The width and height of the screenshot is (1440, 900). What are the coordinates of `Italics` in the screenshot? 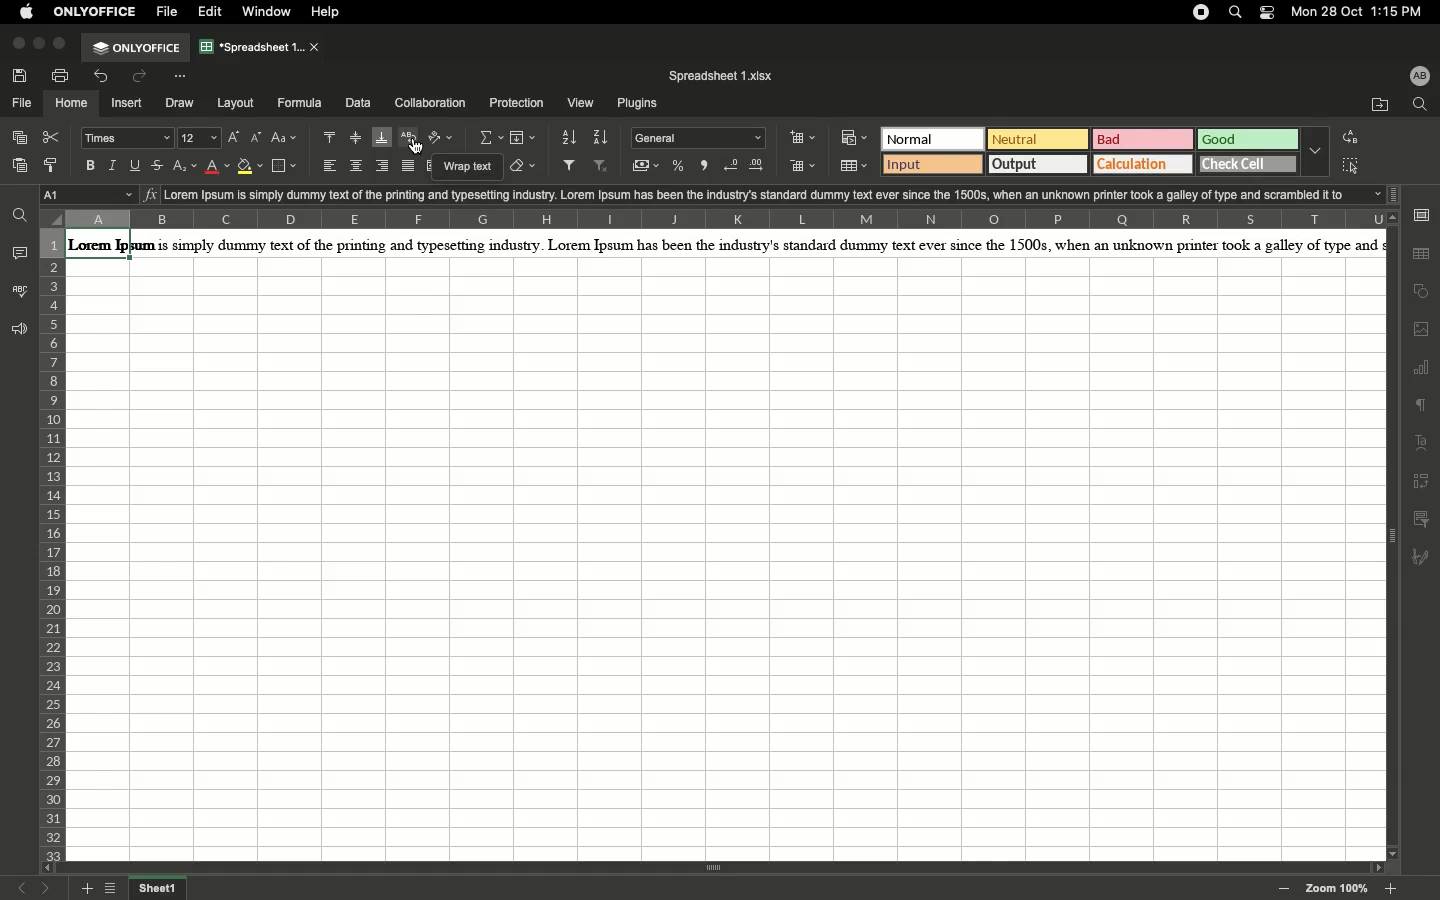 It's located at (116, 165).